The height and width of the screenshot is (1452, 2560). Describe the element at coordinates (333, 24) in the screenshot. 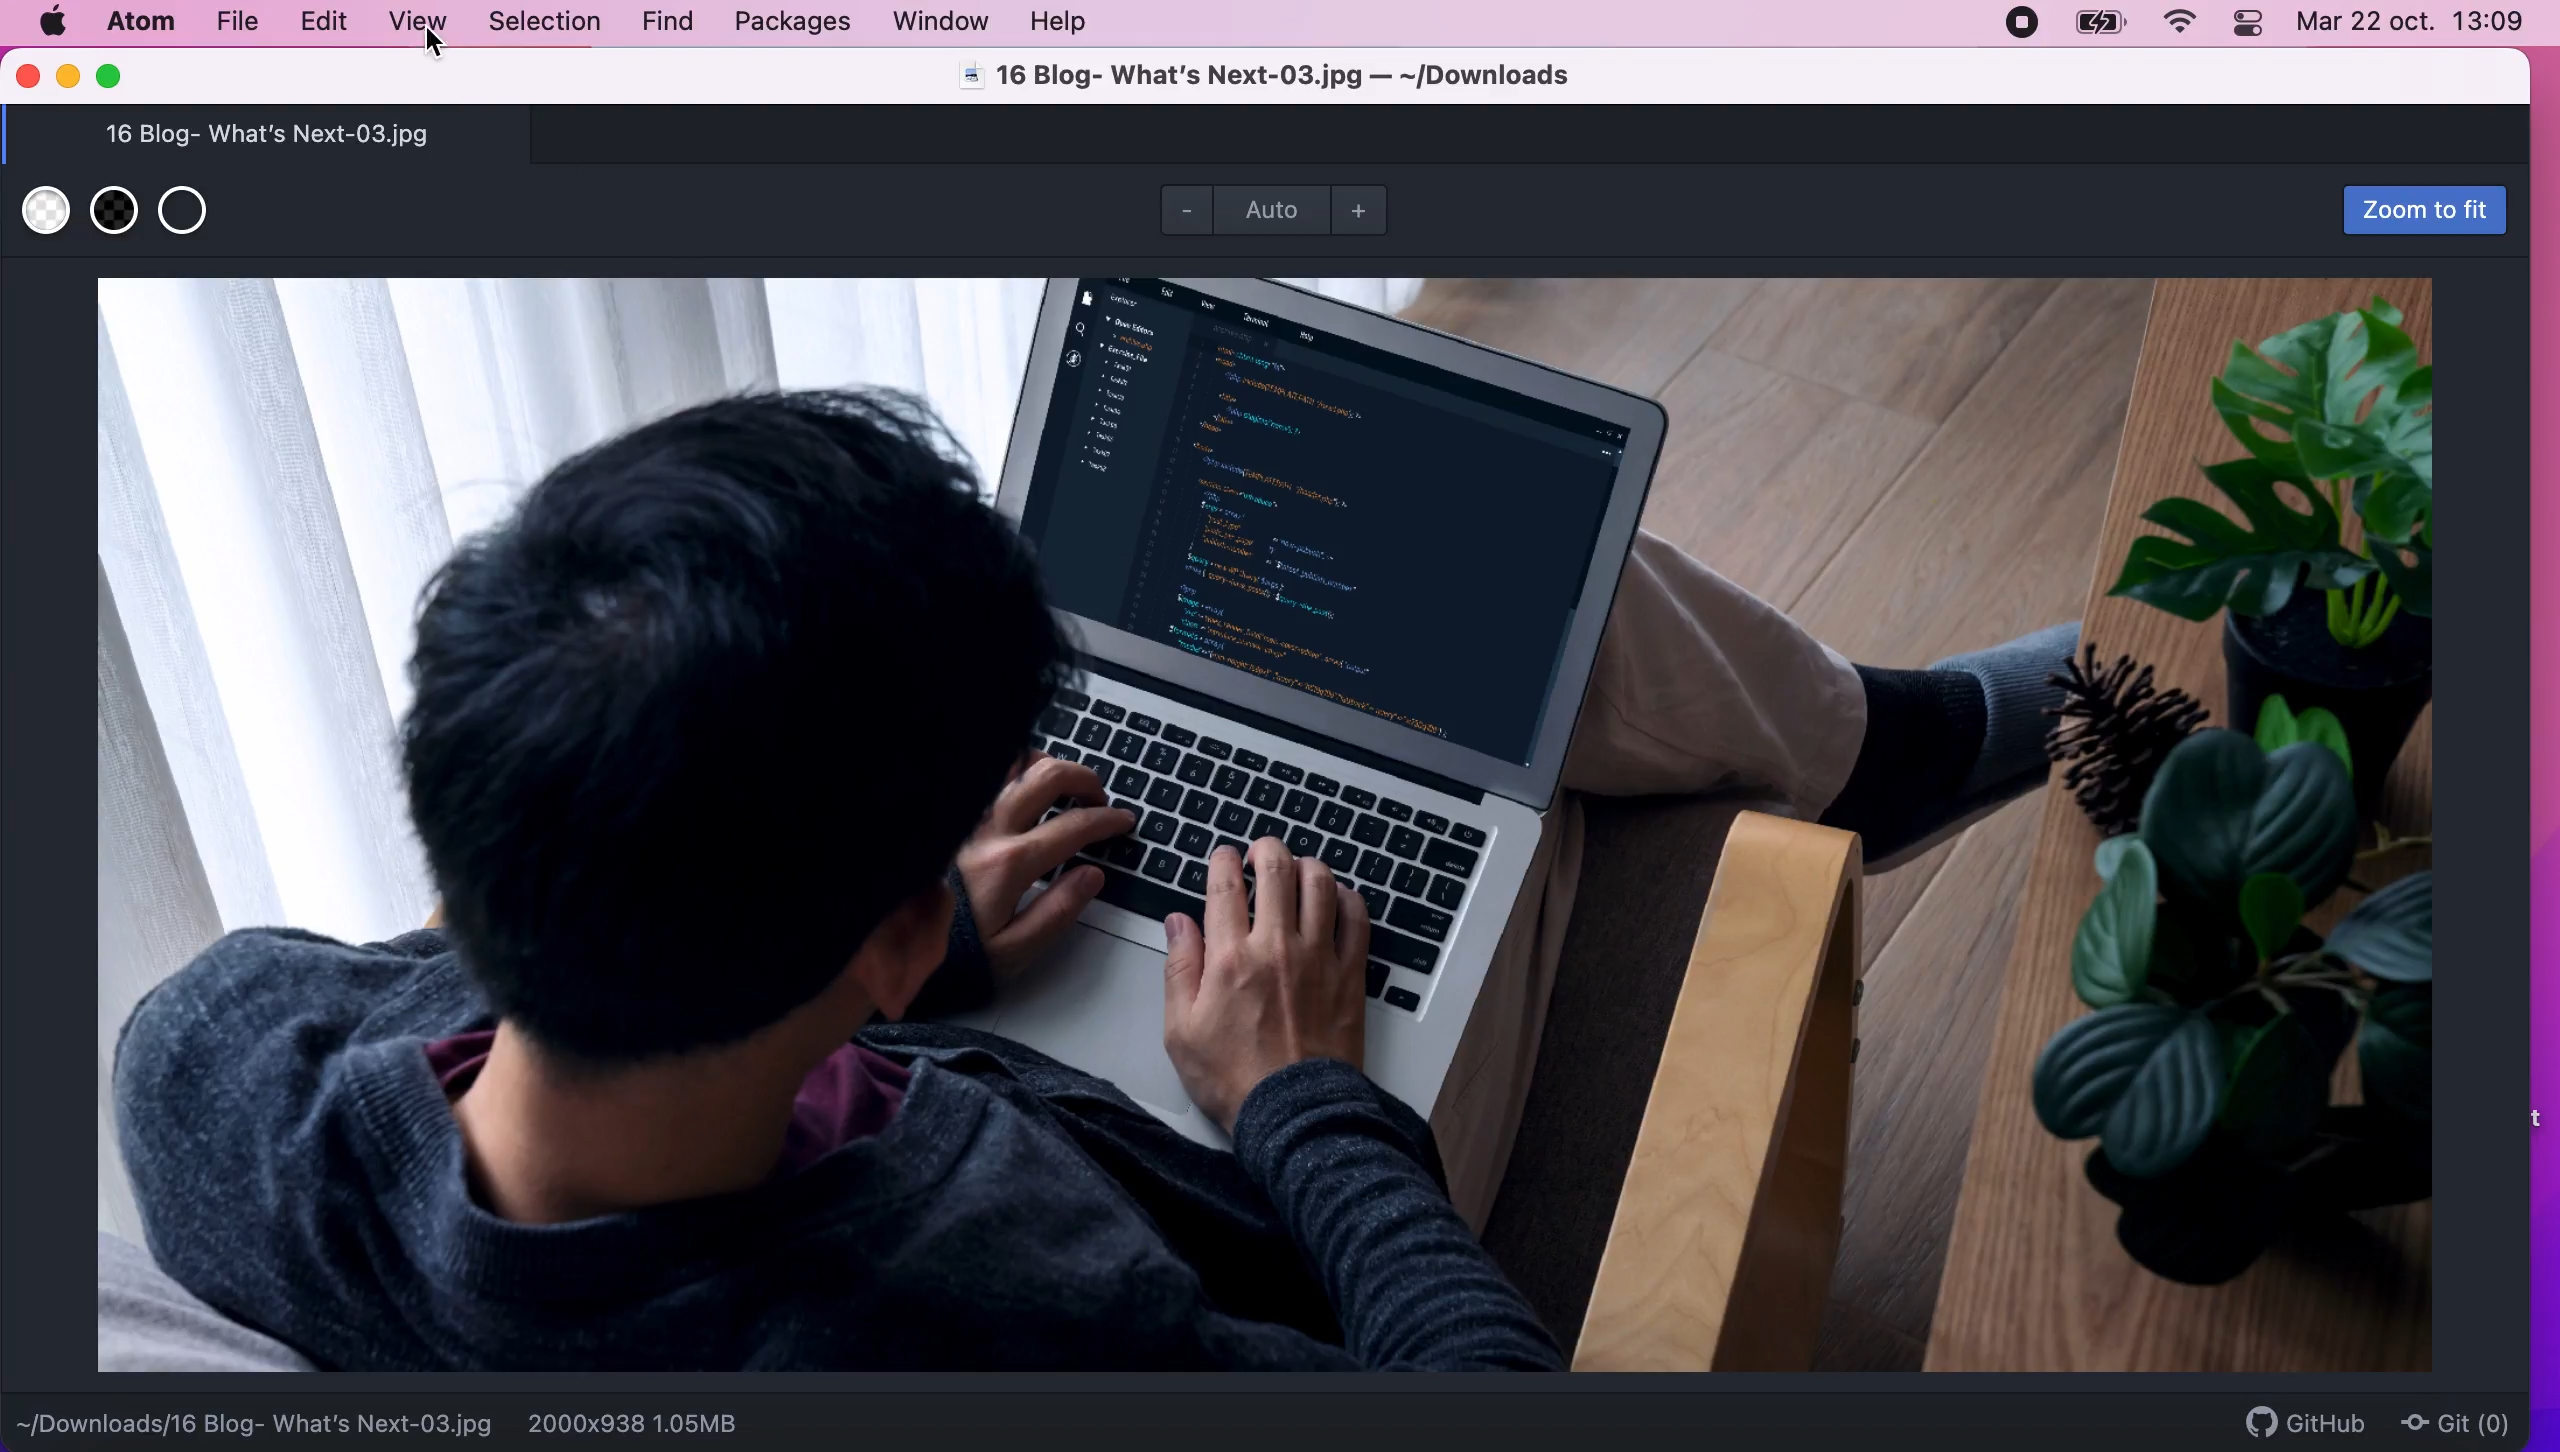

I see `edit` at that location.